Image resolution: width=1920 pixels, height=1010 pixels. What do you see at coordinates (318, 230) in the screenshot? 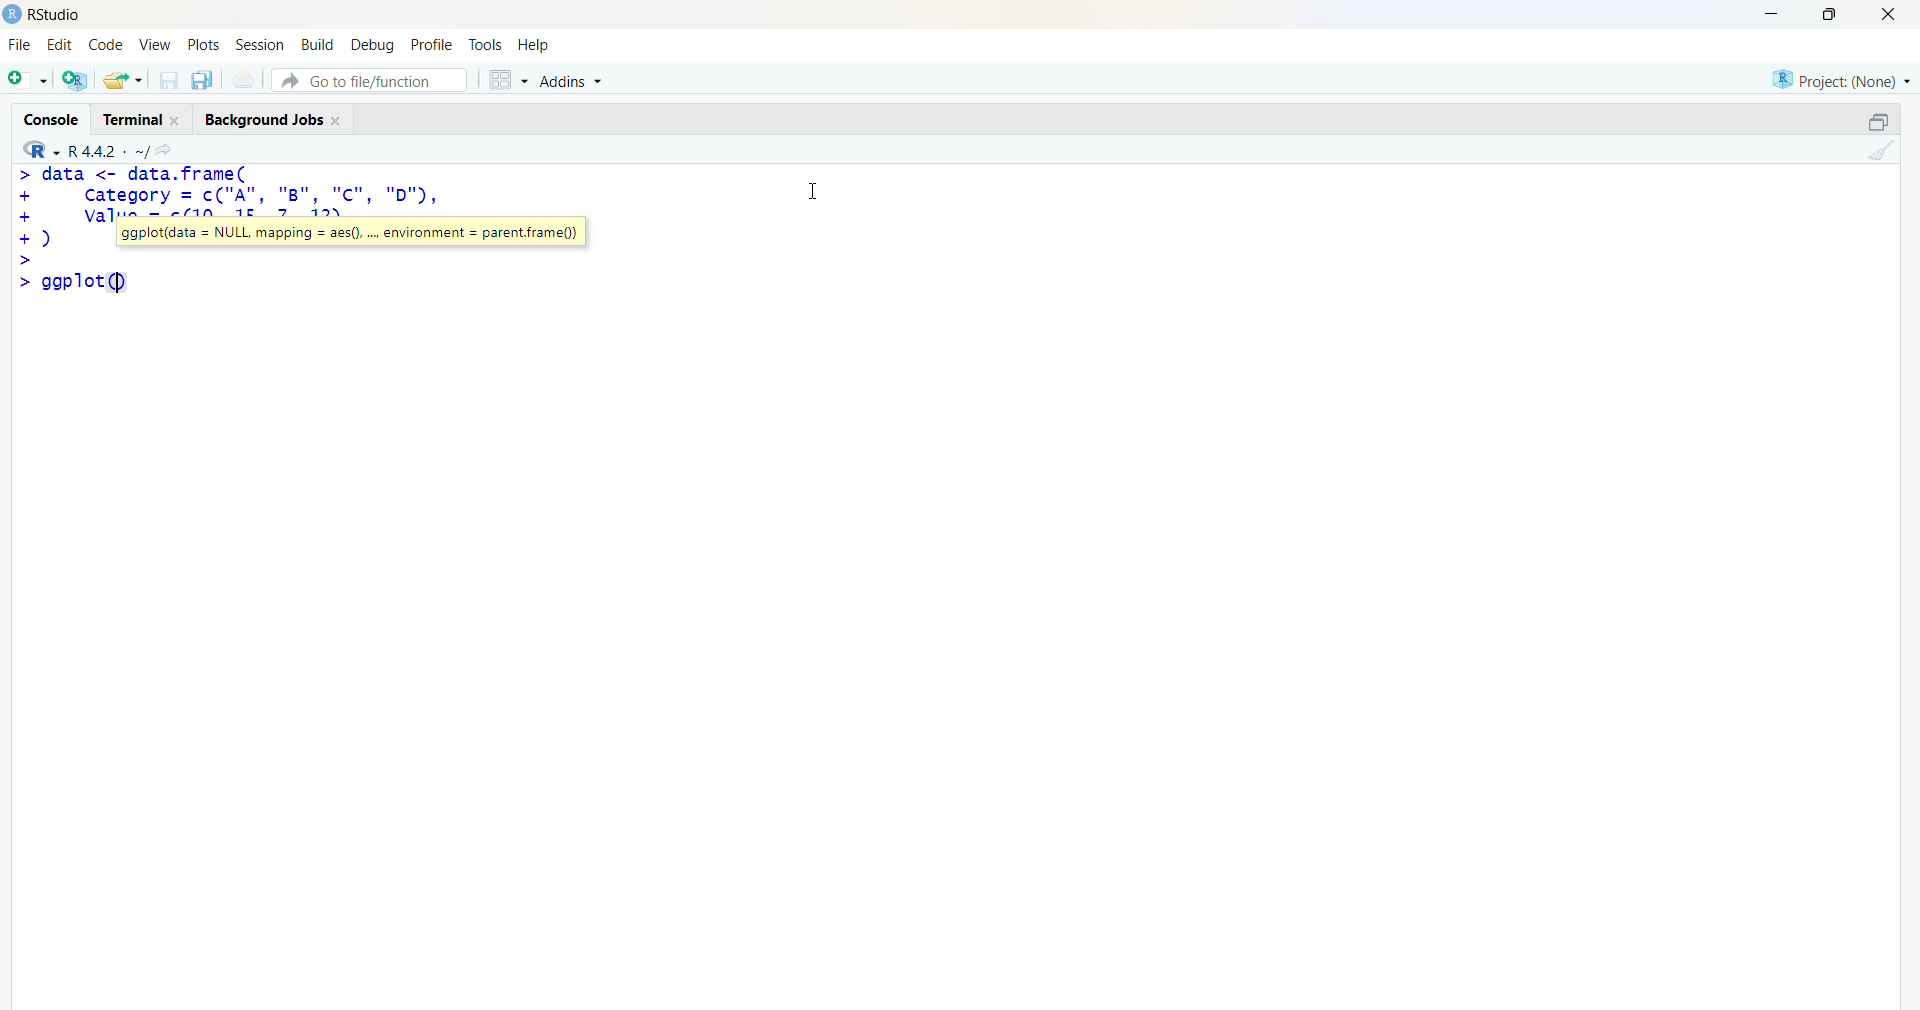
I see `code - > data <- data.frame(Category = c("A", "8B", "c", "D"),value = c(10, 15, 7, 12)) ggplot();` at bounding box center [318, 230].